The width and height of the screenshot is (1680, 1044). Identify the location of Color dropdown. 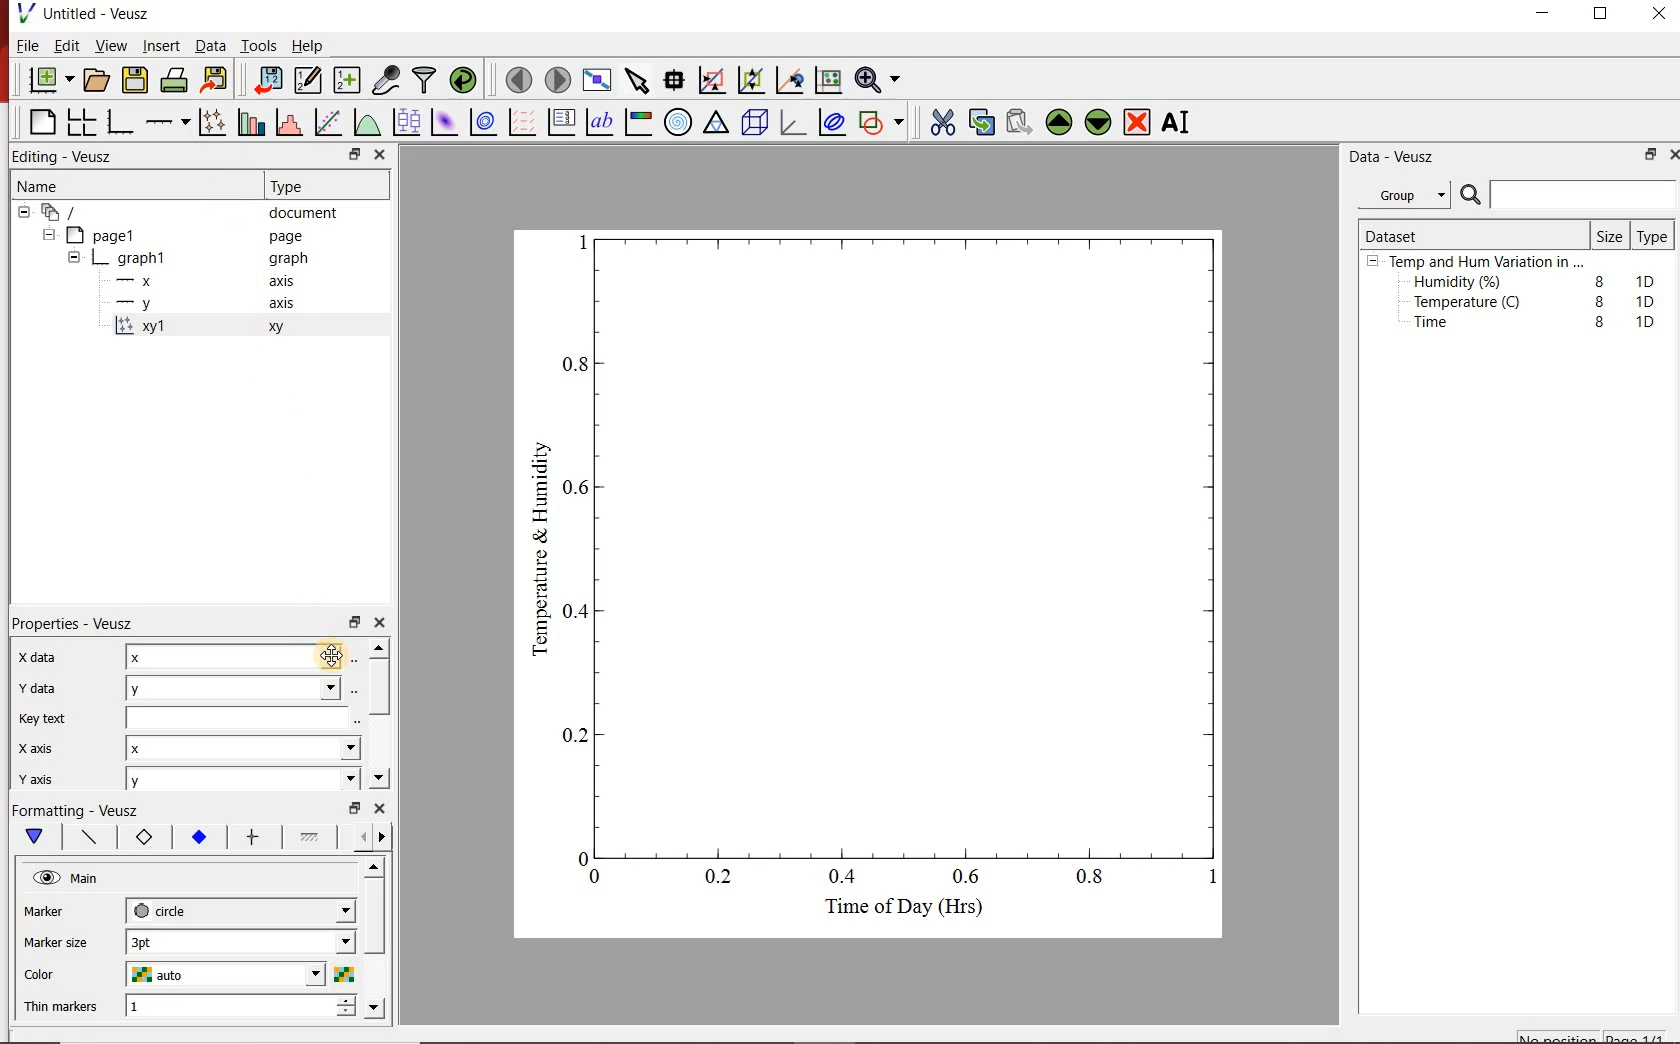
(285, 975).